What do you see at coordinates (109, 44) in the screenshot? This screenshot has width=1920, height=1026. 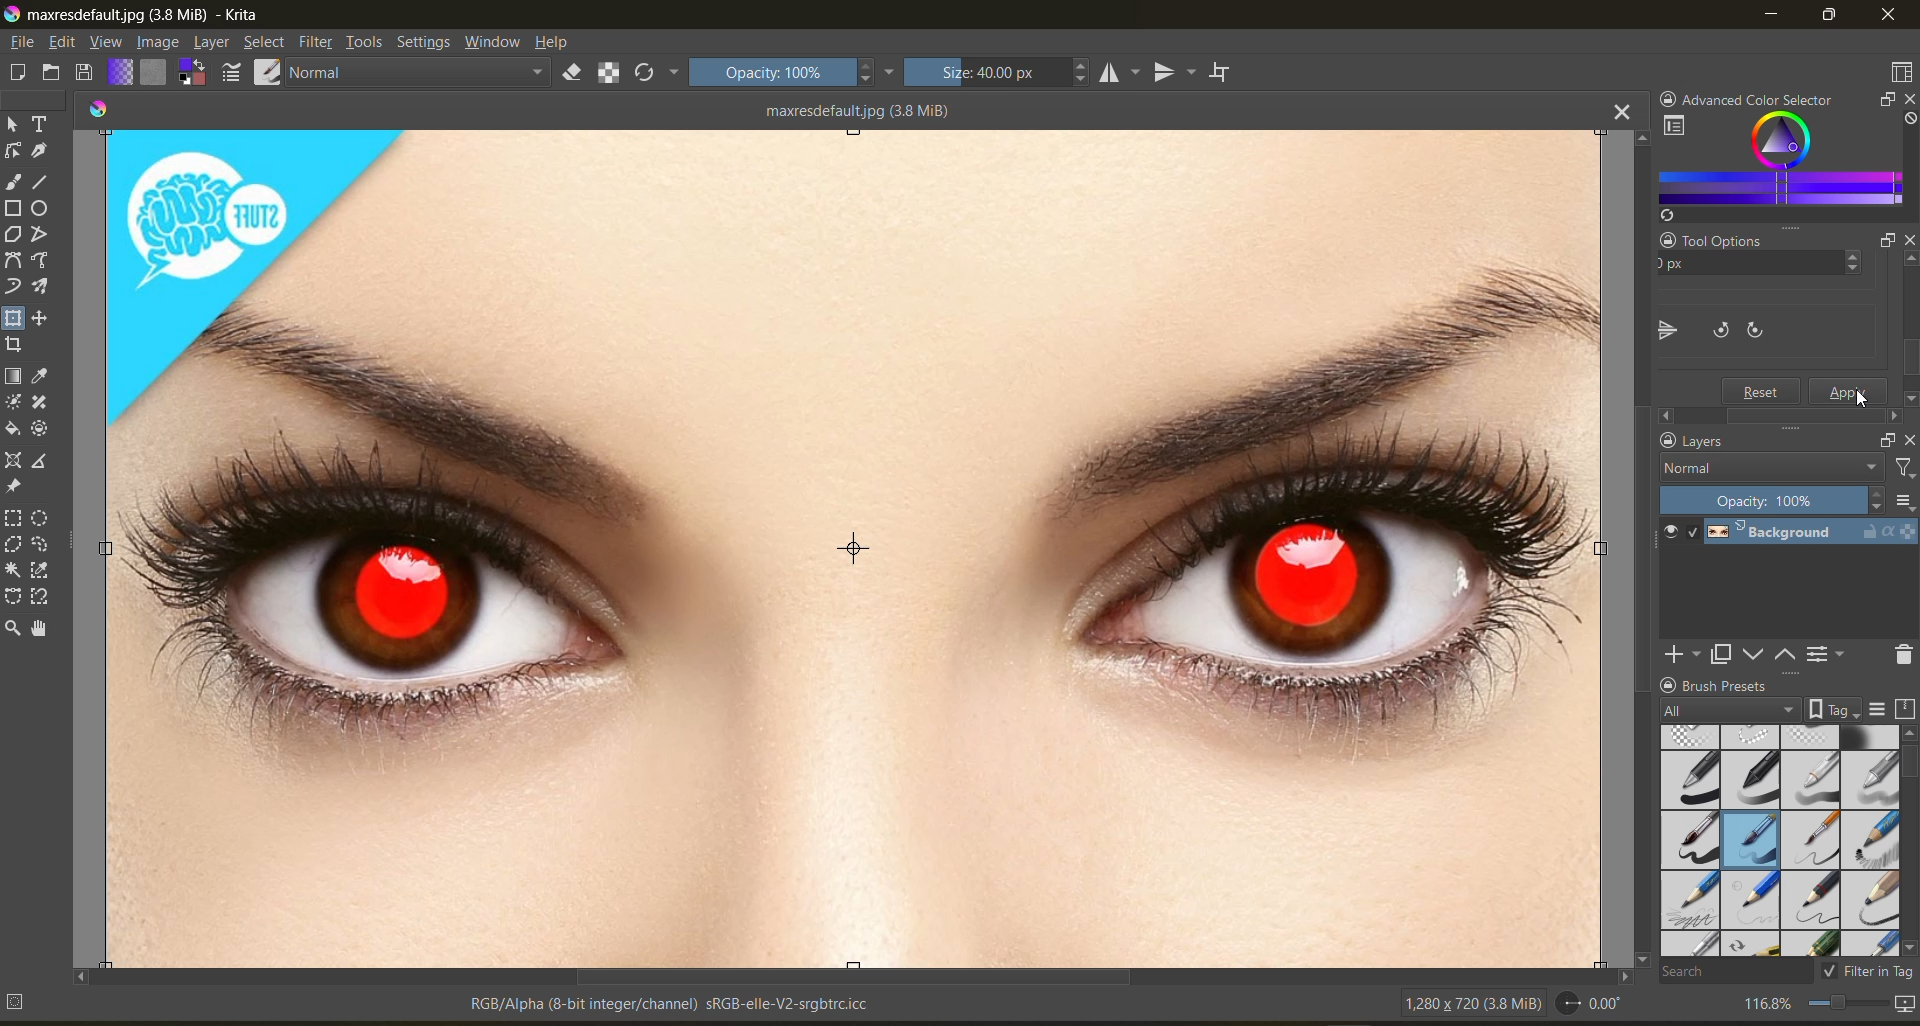 I see `view` at bounding box center [109, 44].